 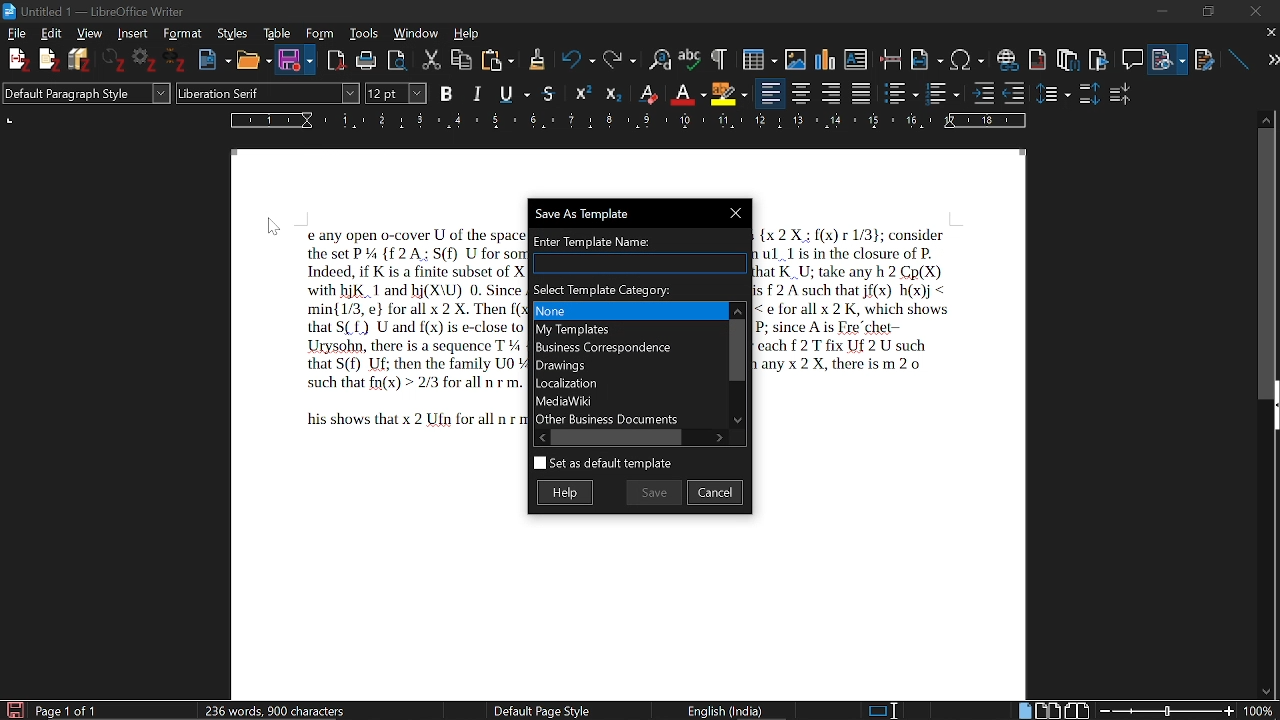 I want to click on justified, so click(x=863, y=93).